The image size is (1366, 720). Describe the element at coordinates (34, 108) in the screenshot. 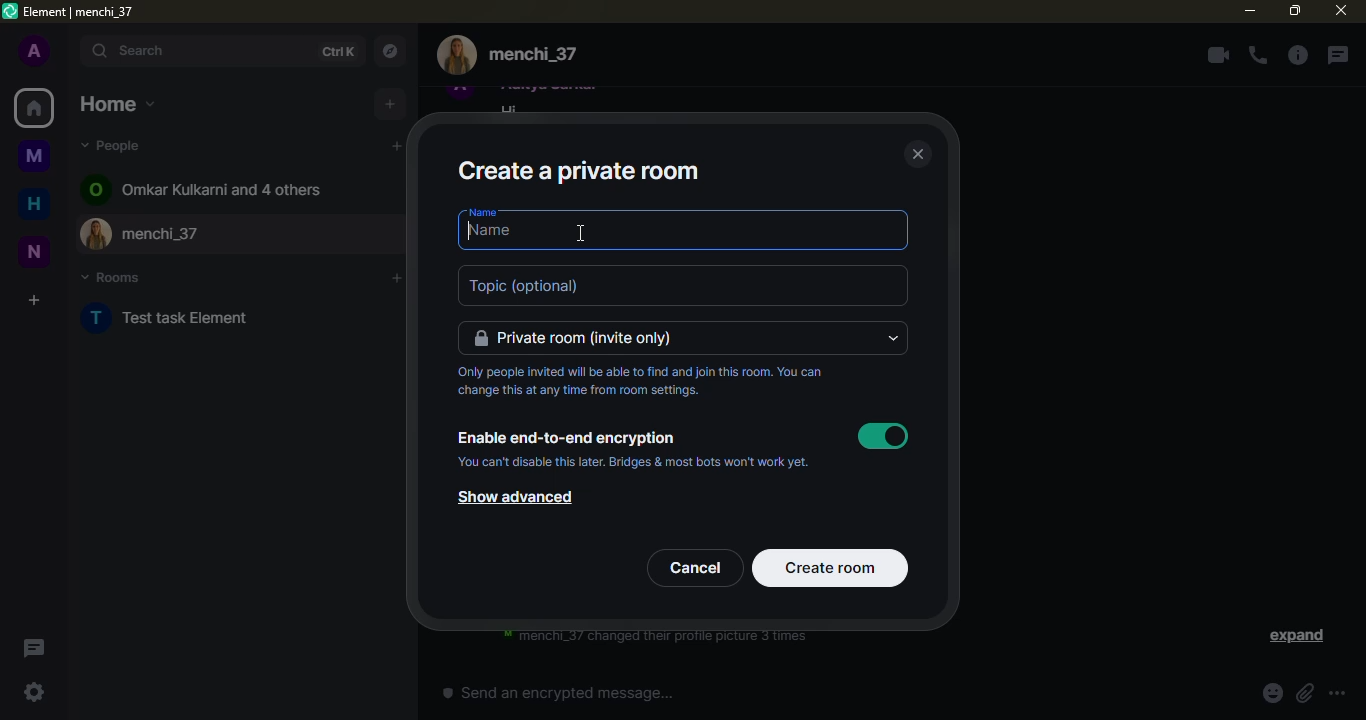

I see `home` at that location.